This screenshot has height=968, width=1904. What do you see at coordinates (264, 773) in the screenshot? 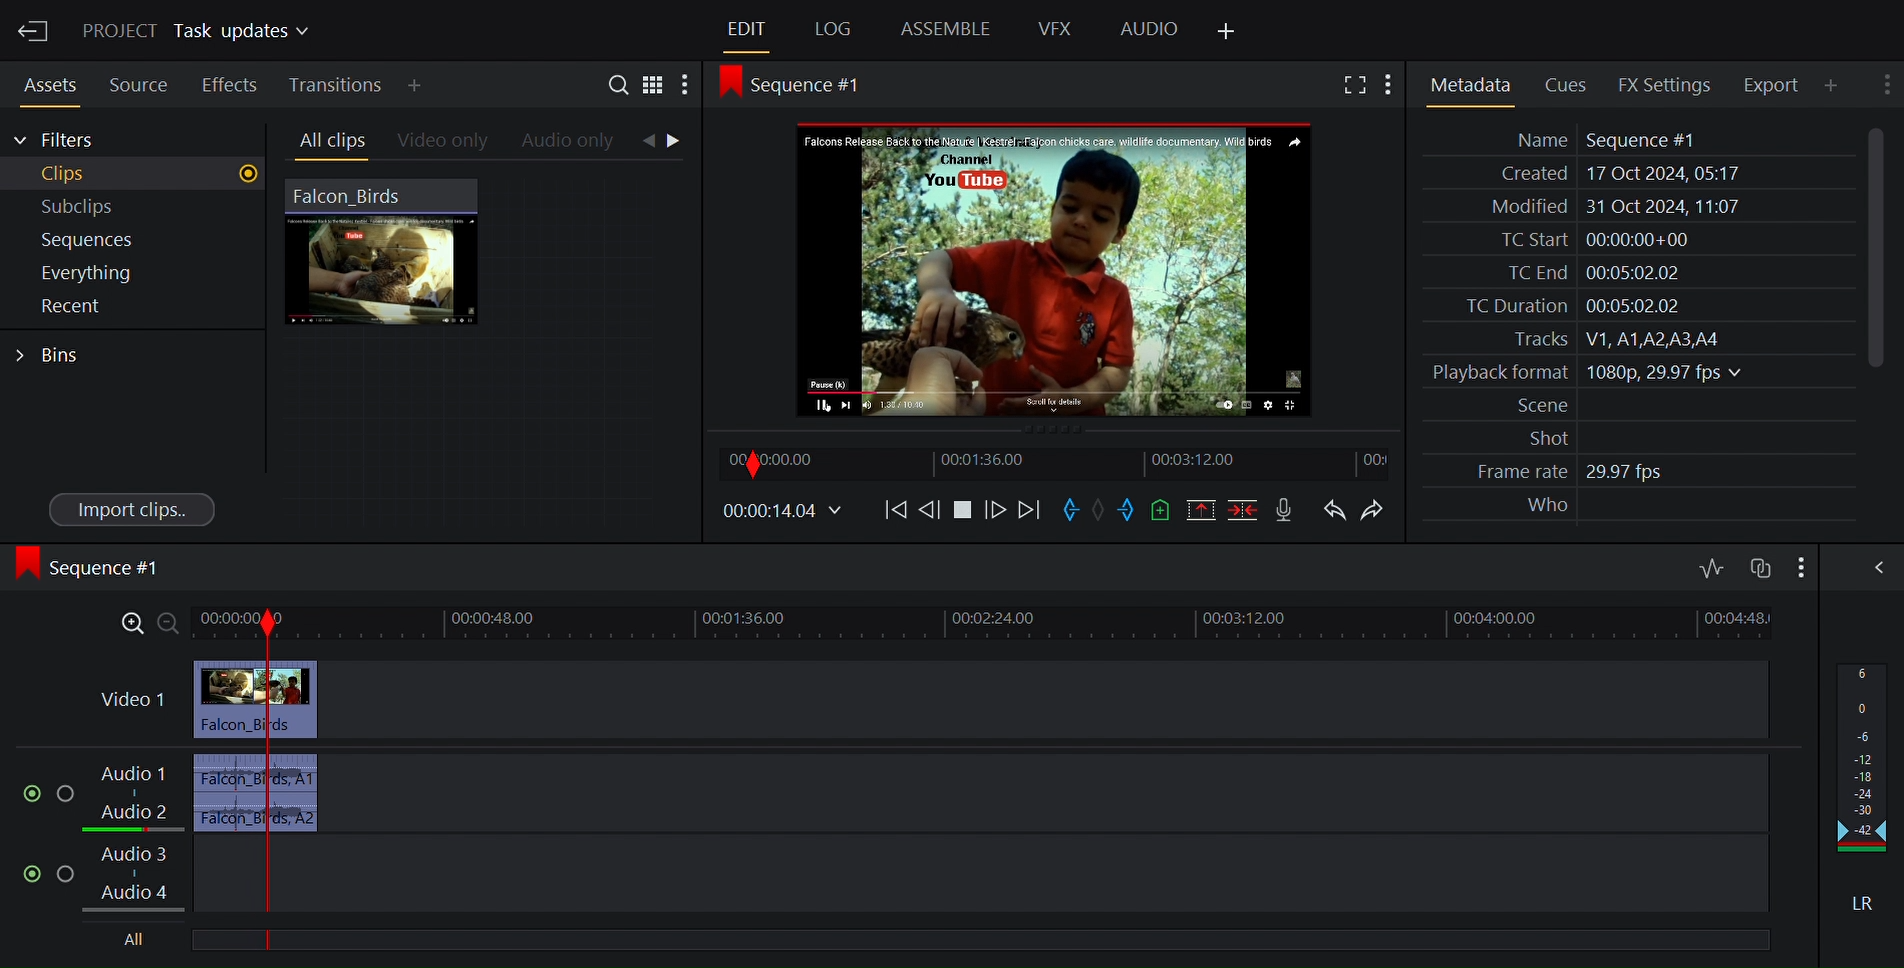
I see `Timeline indicator` at bounding box center [264, 773].